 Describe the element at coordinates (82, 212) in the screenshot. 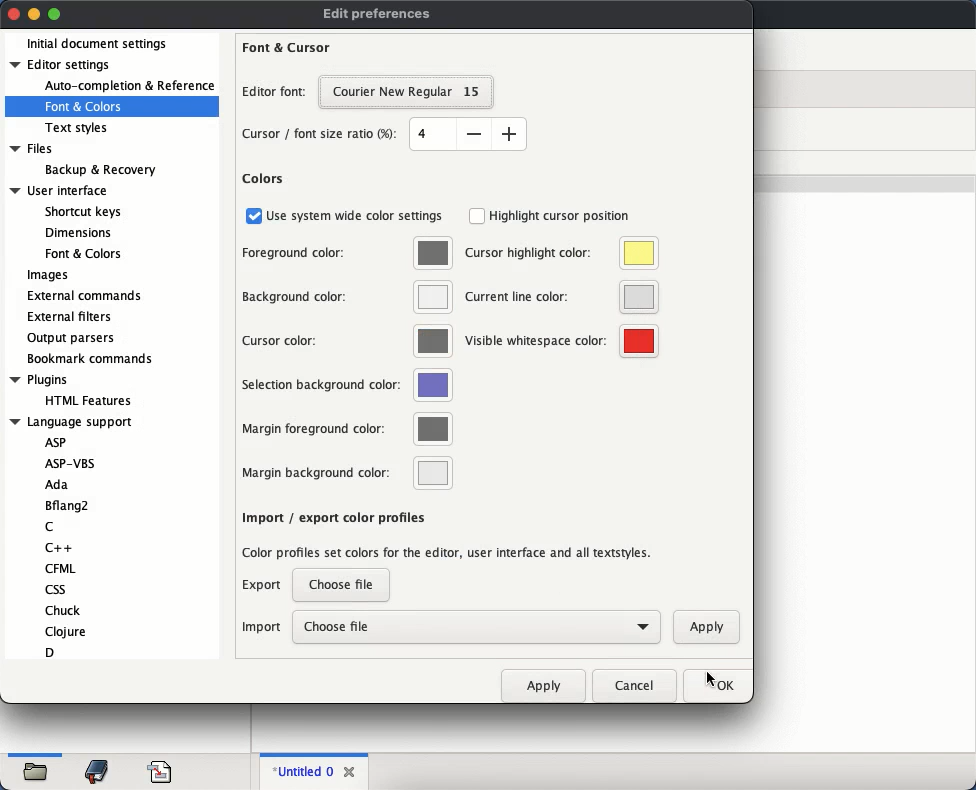

I see `shortcut keys` at that location.